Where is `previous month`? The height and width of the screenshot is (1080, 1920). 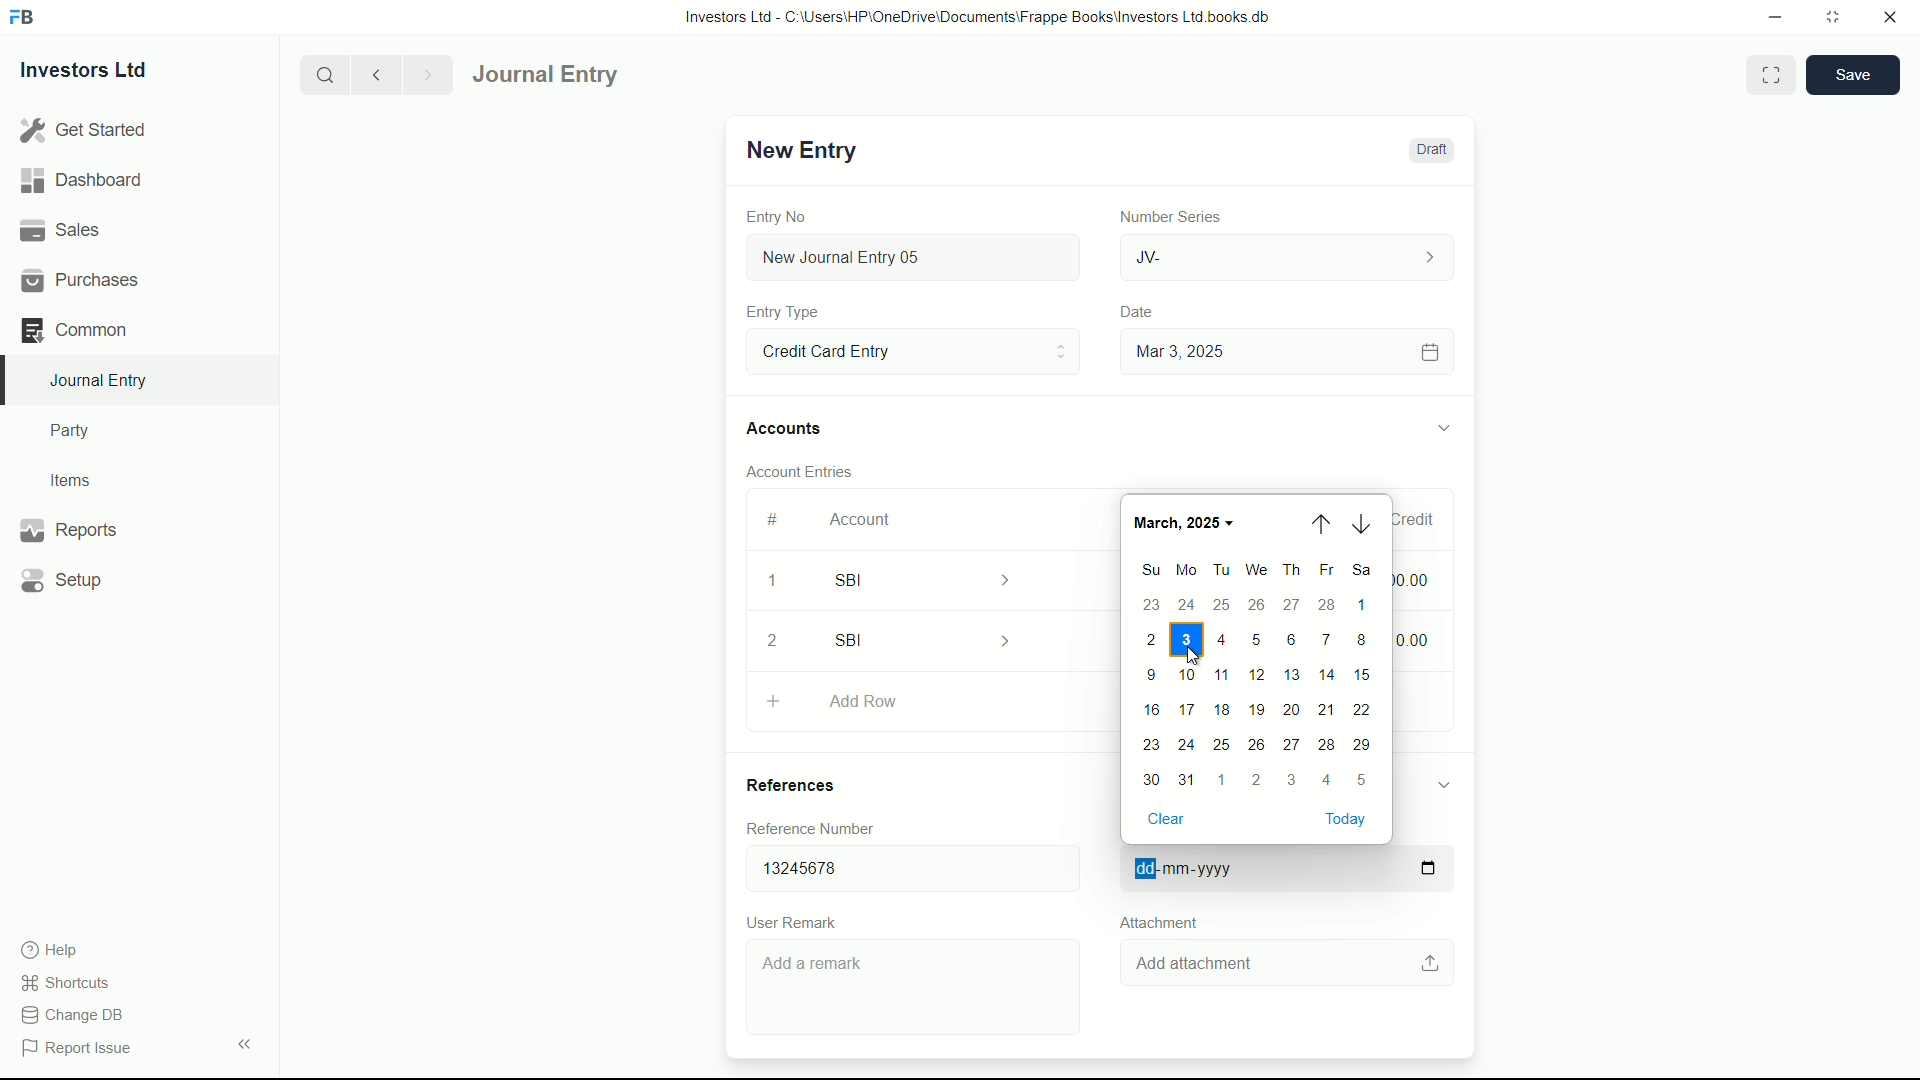
previous month is located at coordinates (1322, 524).